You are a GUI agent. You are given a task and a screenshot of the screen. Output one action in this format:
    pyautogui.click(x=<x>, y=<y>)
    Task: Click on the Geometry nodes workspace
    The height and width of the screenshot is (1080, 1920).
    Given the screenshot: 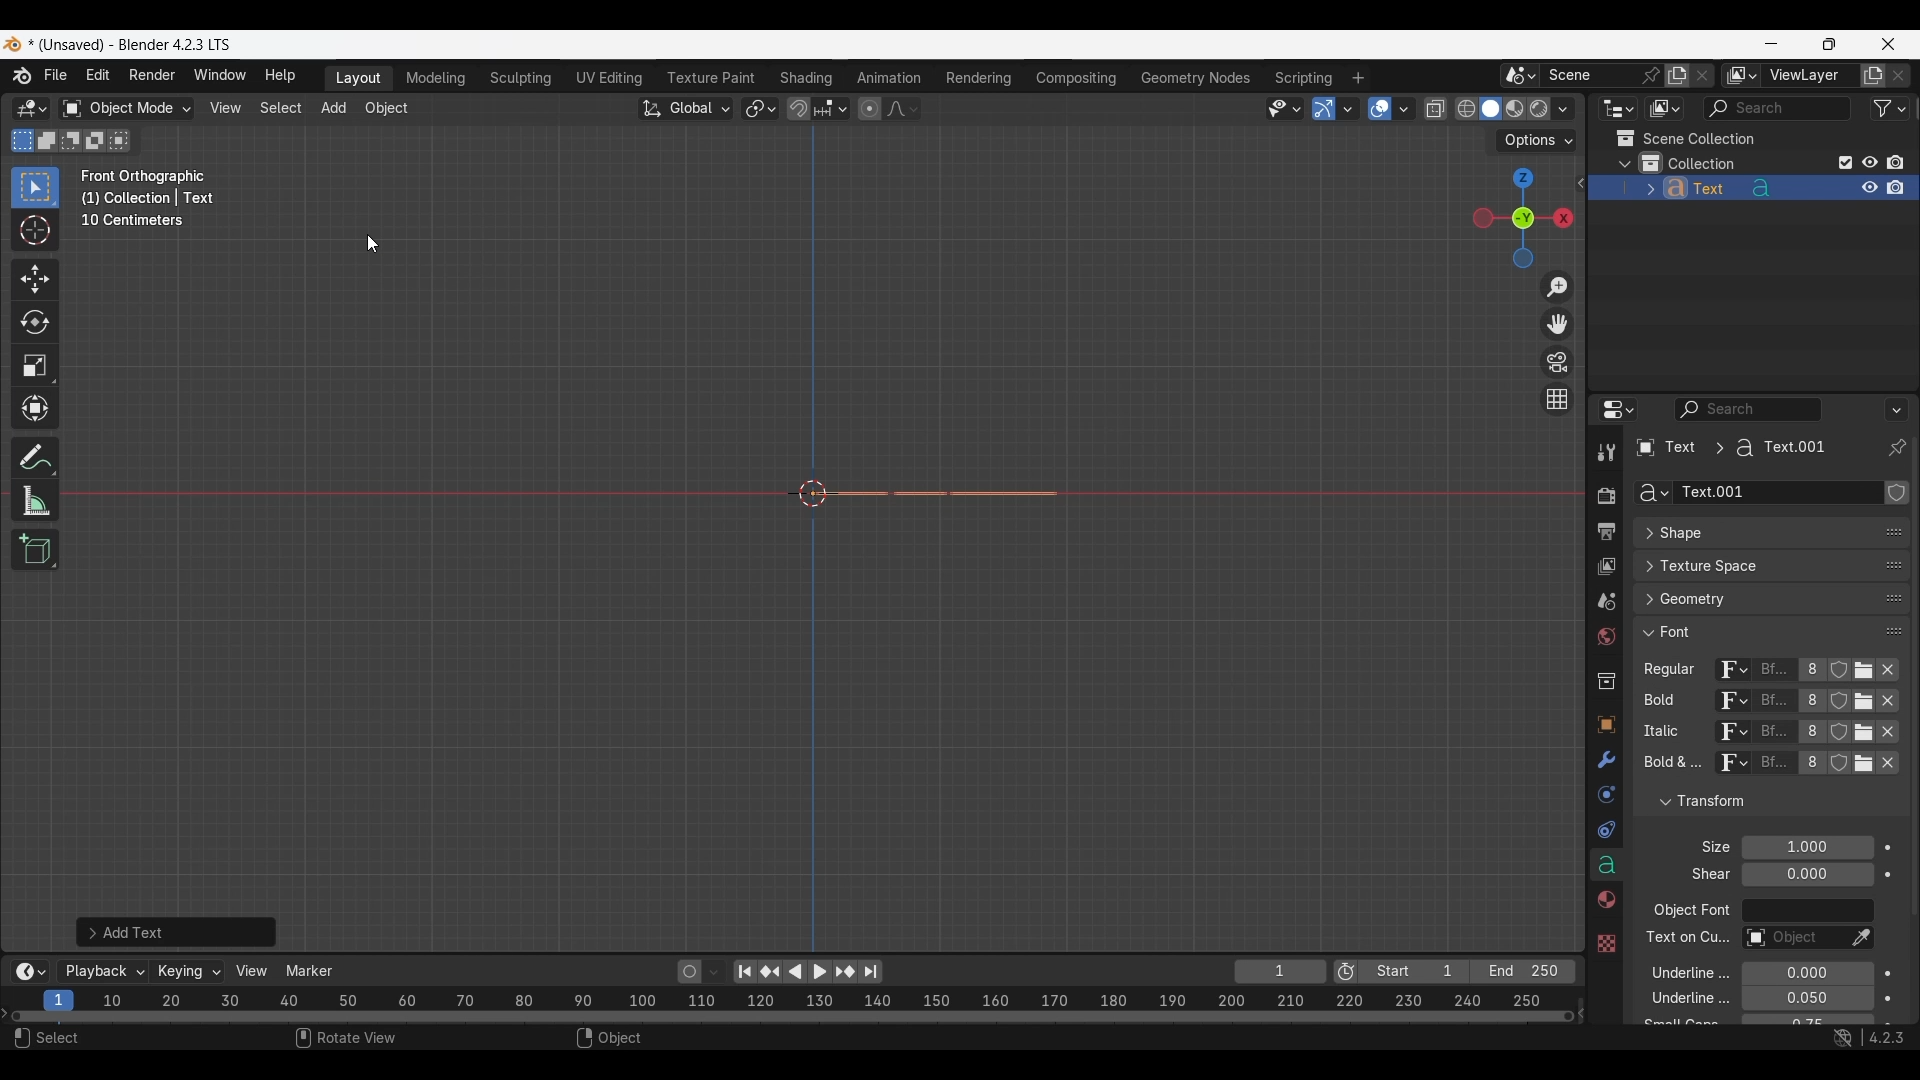 What is the action you would take?
    pyautogui.click(x=1195, y=77)
    